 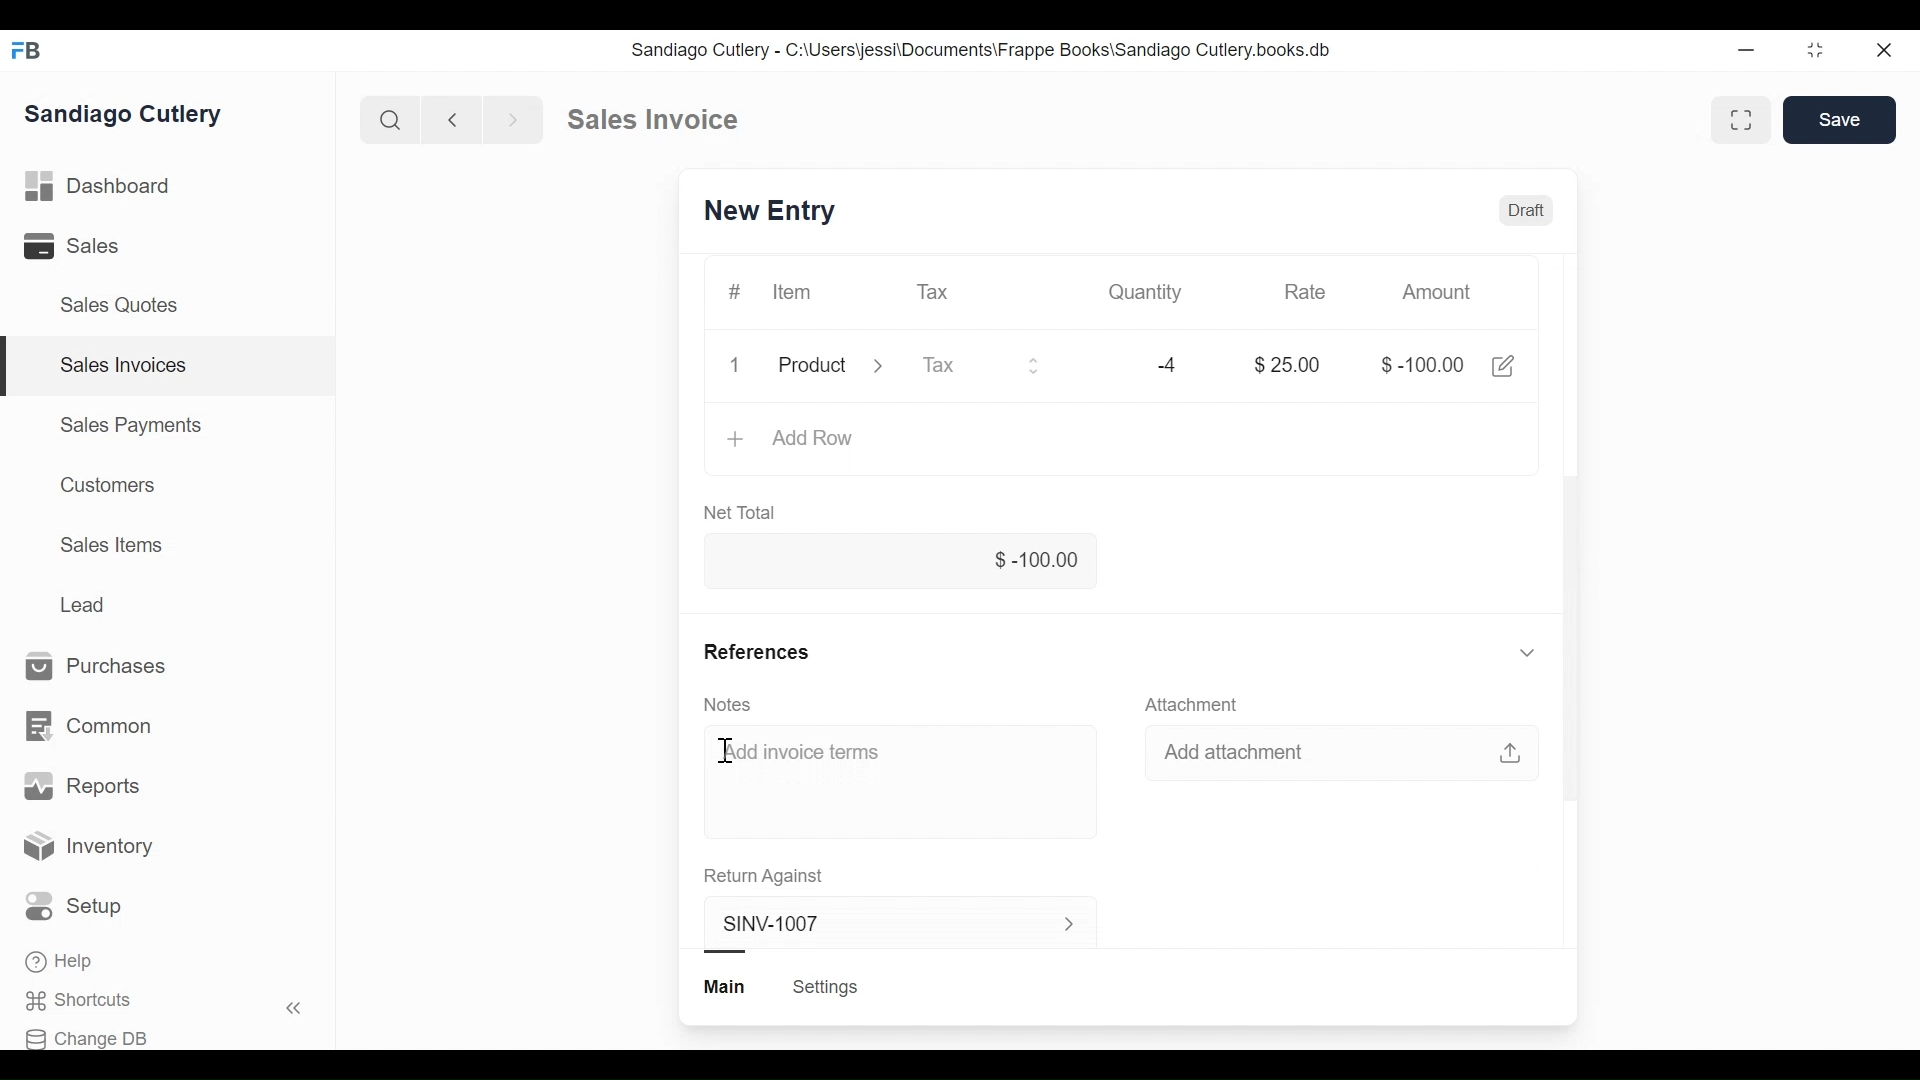 What do you see at coordinates (74, 906) in the screenshot?
I see `Setup` at bounding box center [74, 906].